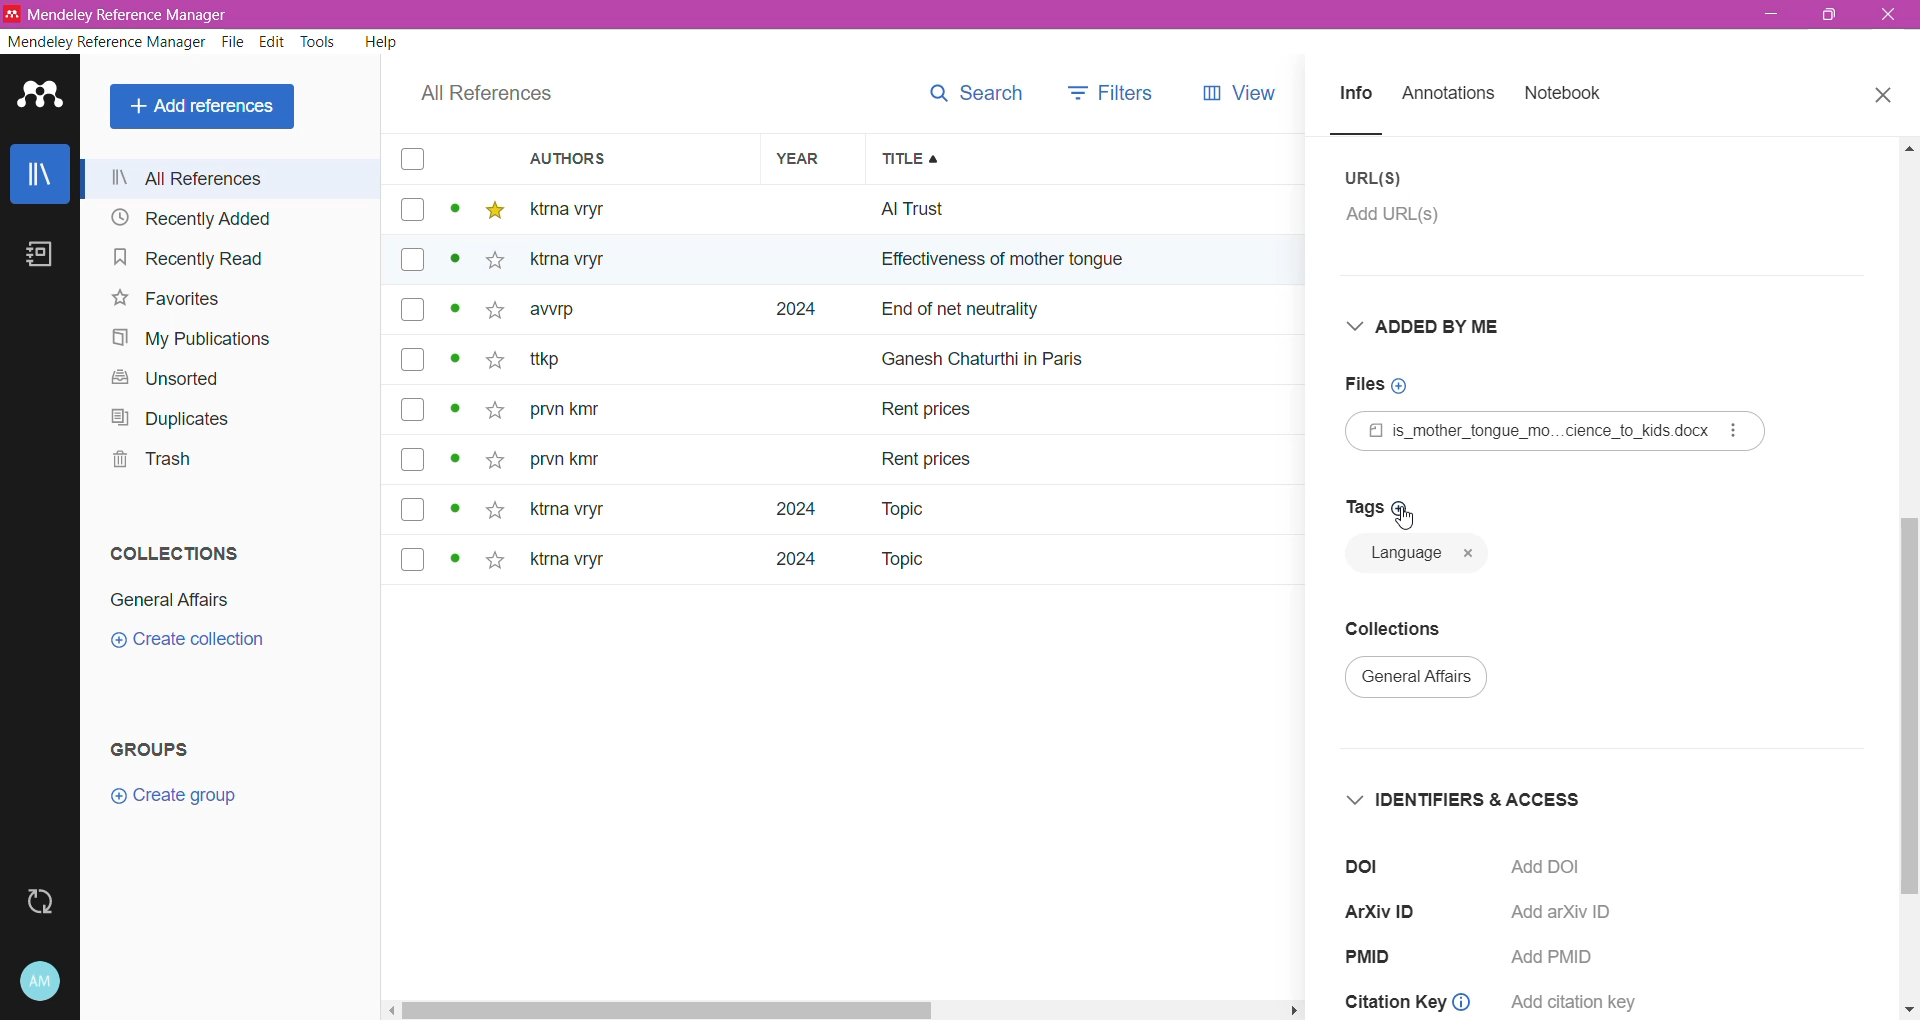  I want to click on Rent prices, so click(930, 413).